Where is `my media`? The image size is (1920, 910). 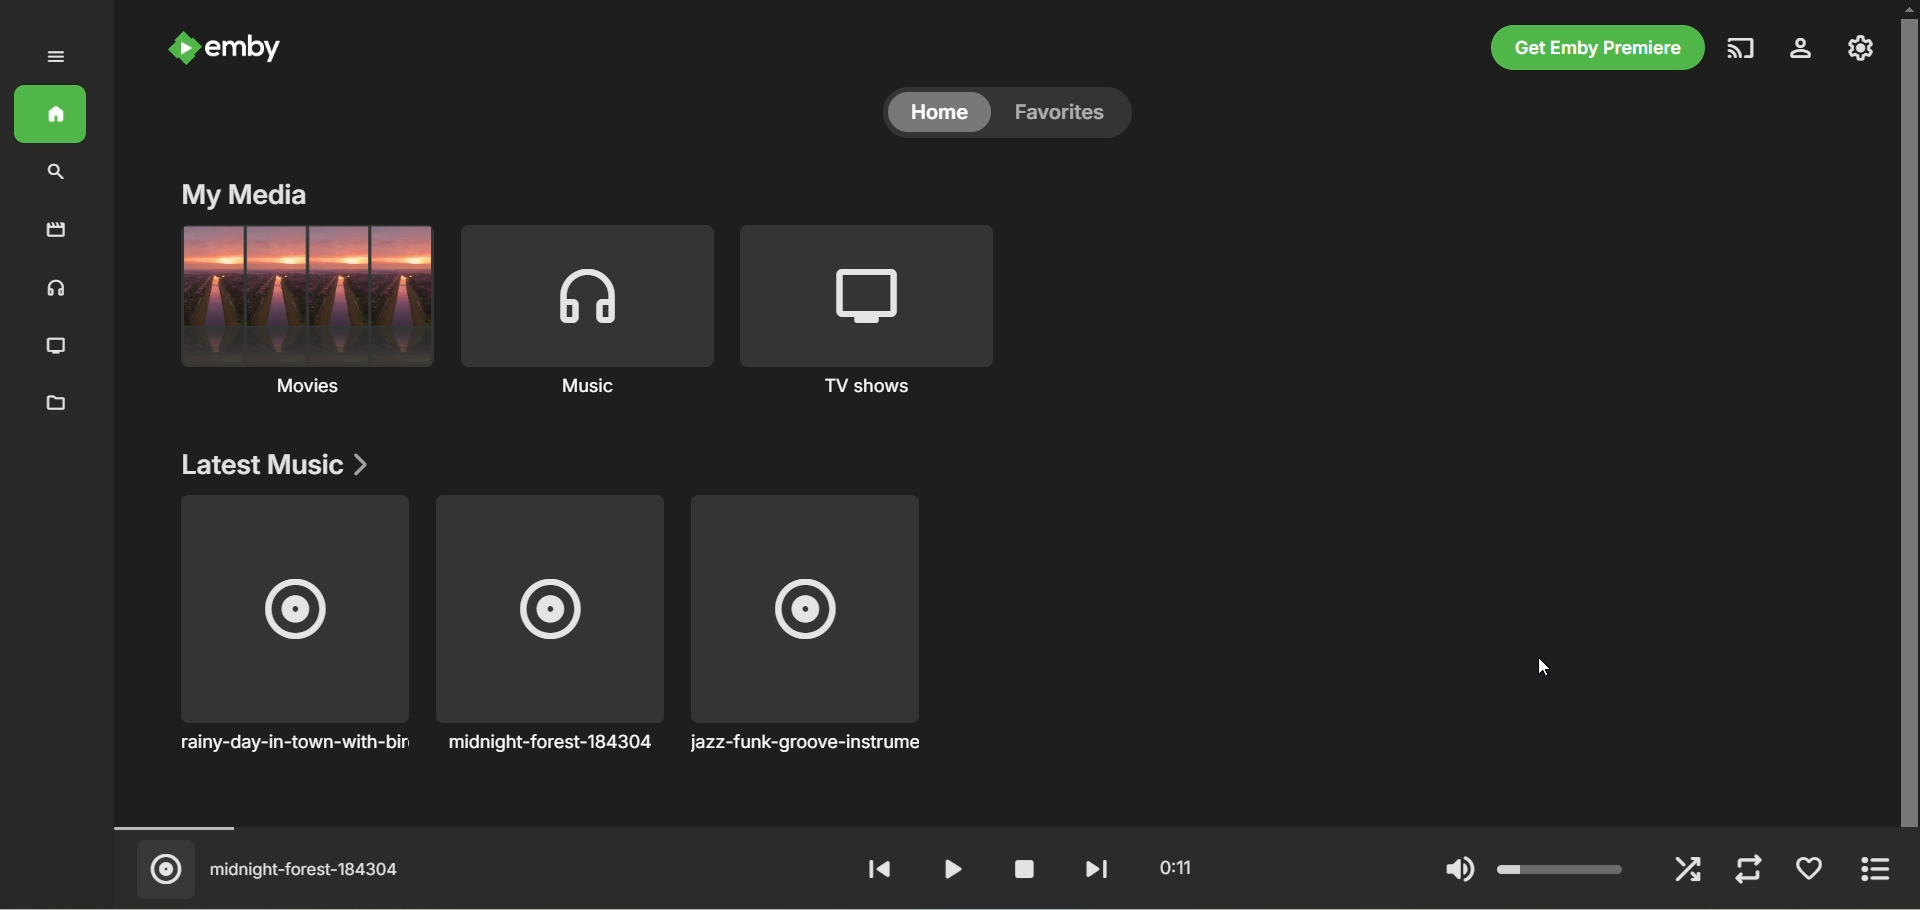 my media is located at coordinates (248, 196).